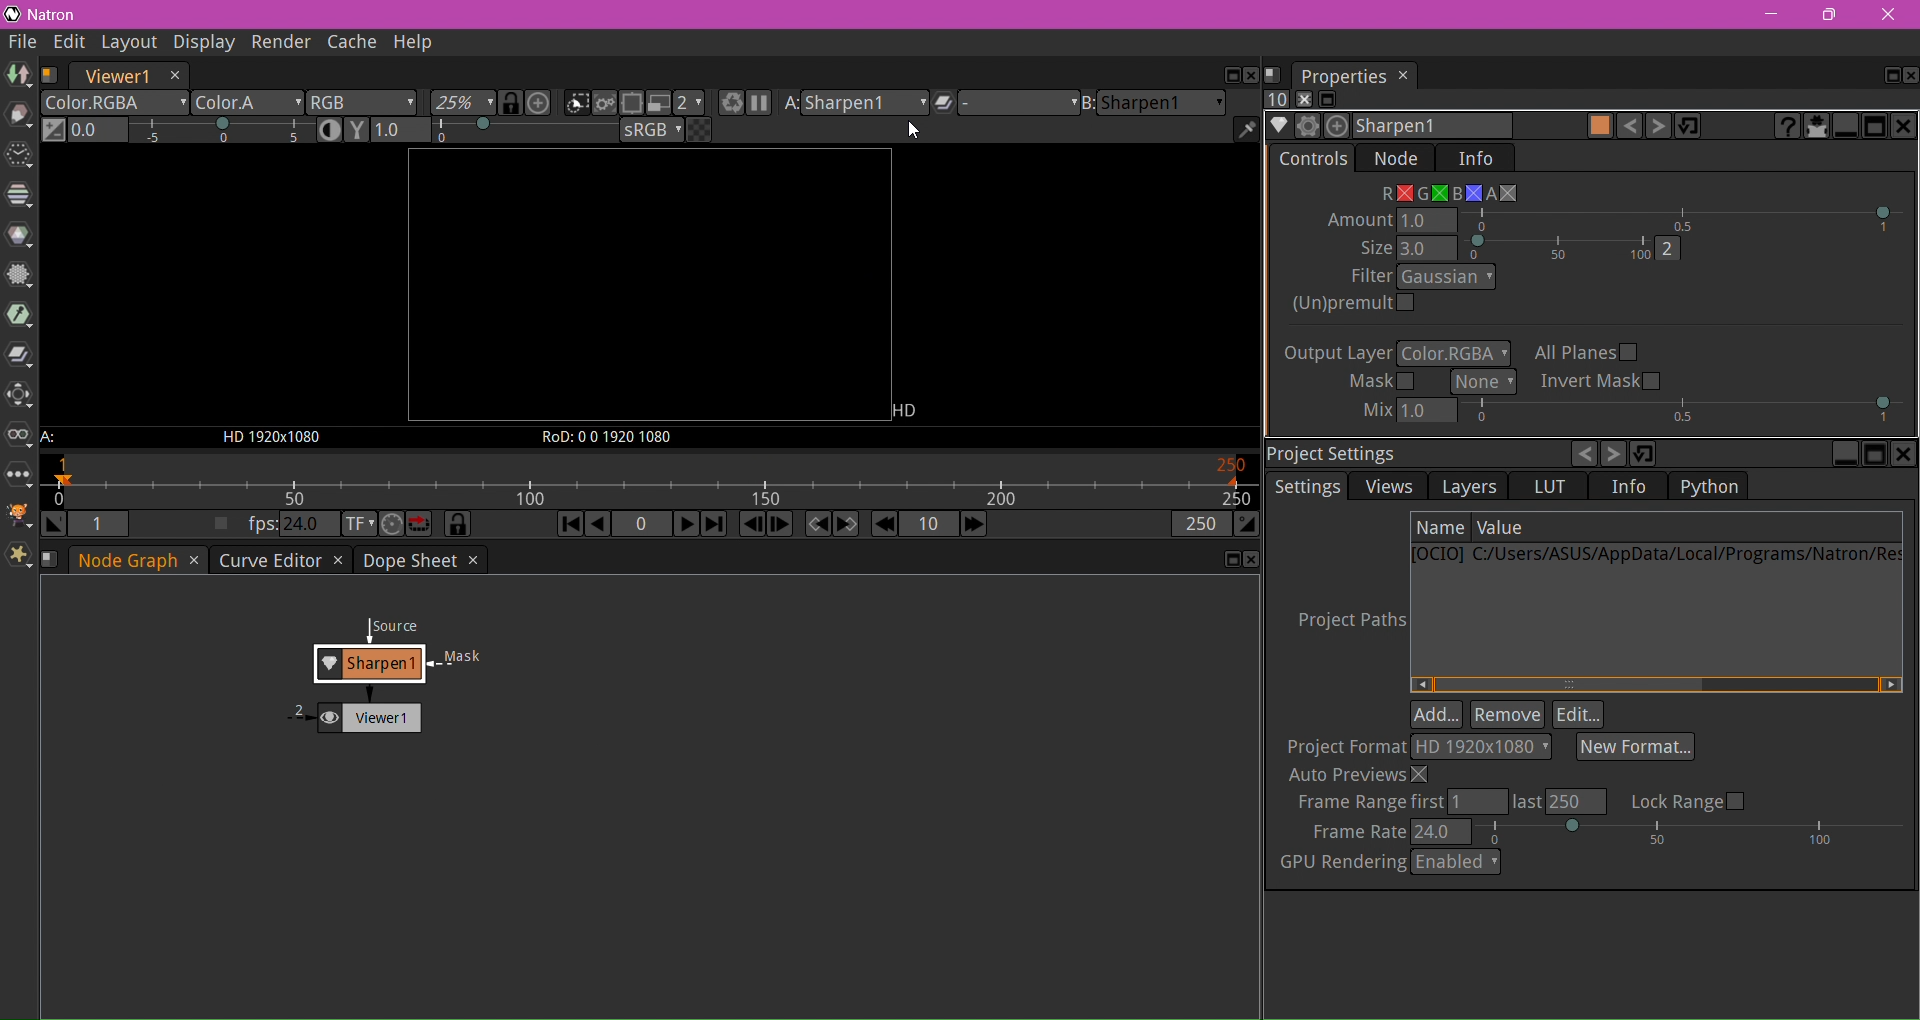 The width and height of the screenshot is (1920, 1020). Describe the element at coordinates (1002, 106) in the screenshot. I see `The operator applied between viewer inputs A and B` at that location.